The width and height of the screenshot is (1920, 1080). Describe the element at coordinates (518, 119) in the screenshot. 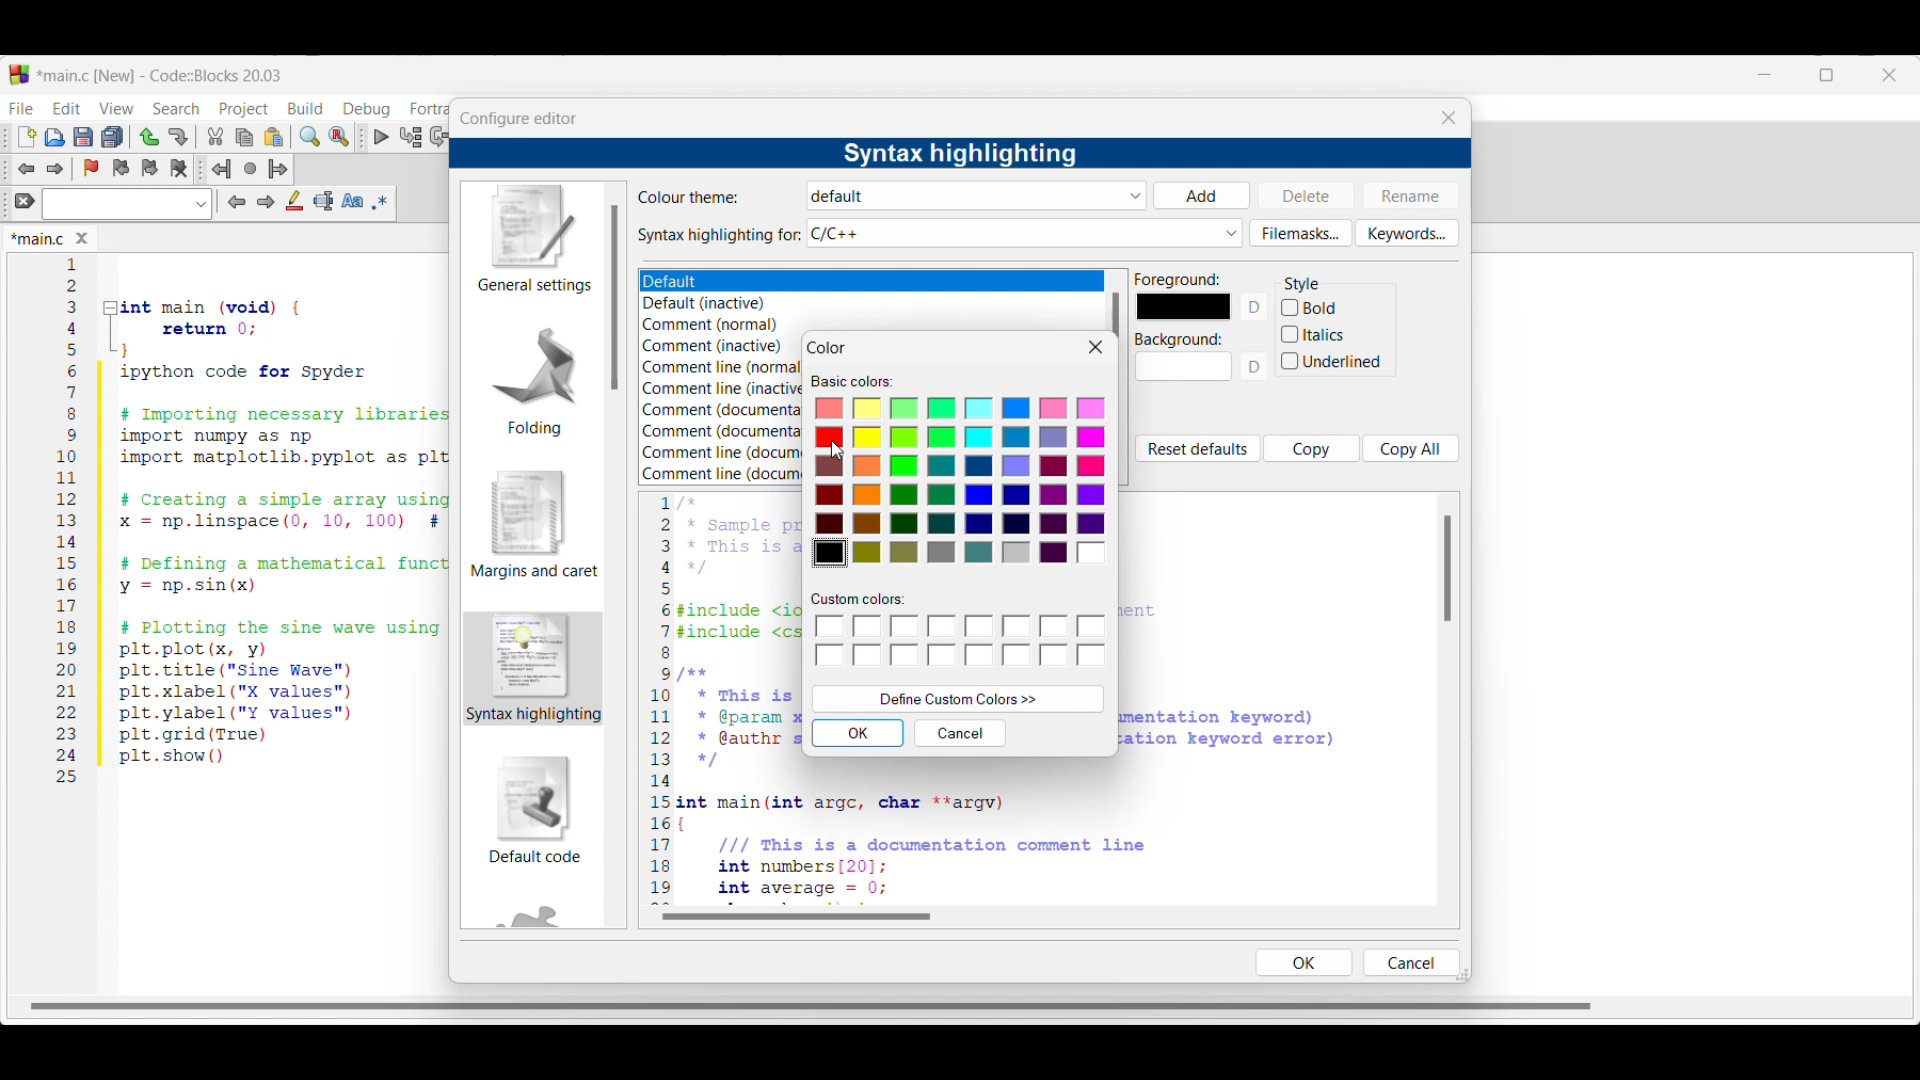

I see `Window title` at that location.